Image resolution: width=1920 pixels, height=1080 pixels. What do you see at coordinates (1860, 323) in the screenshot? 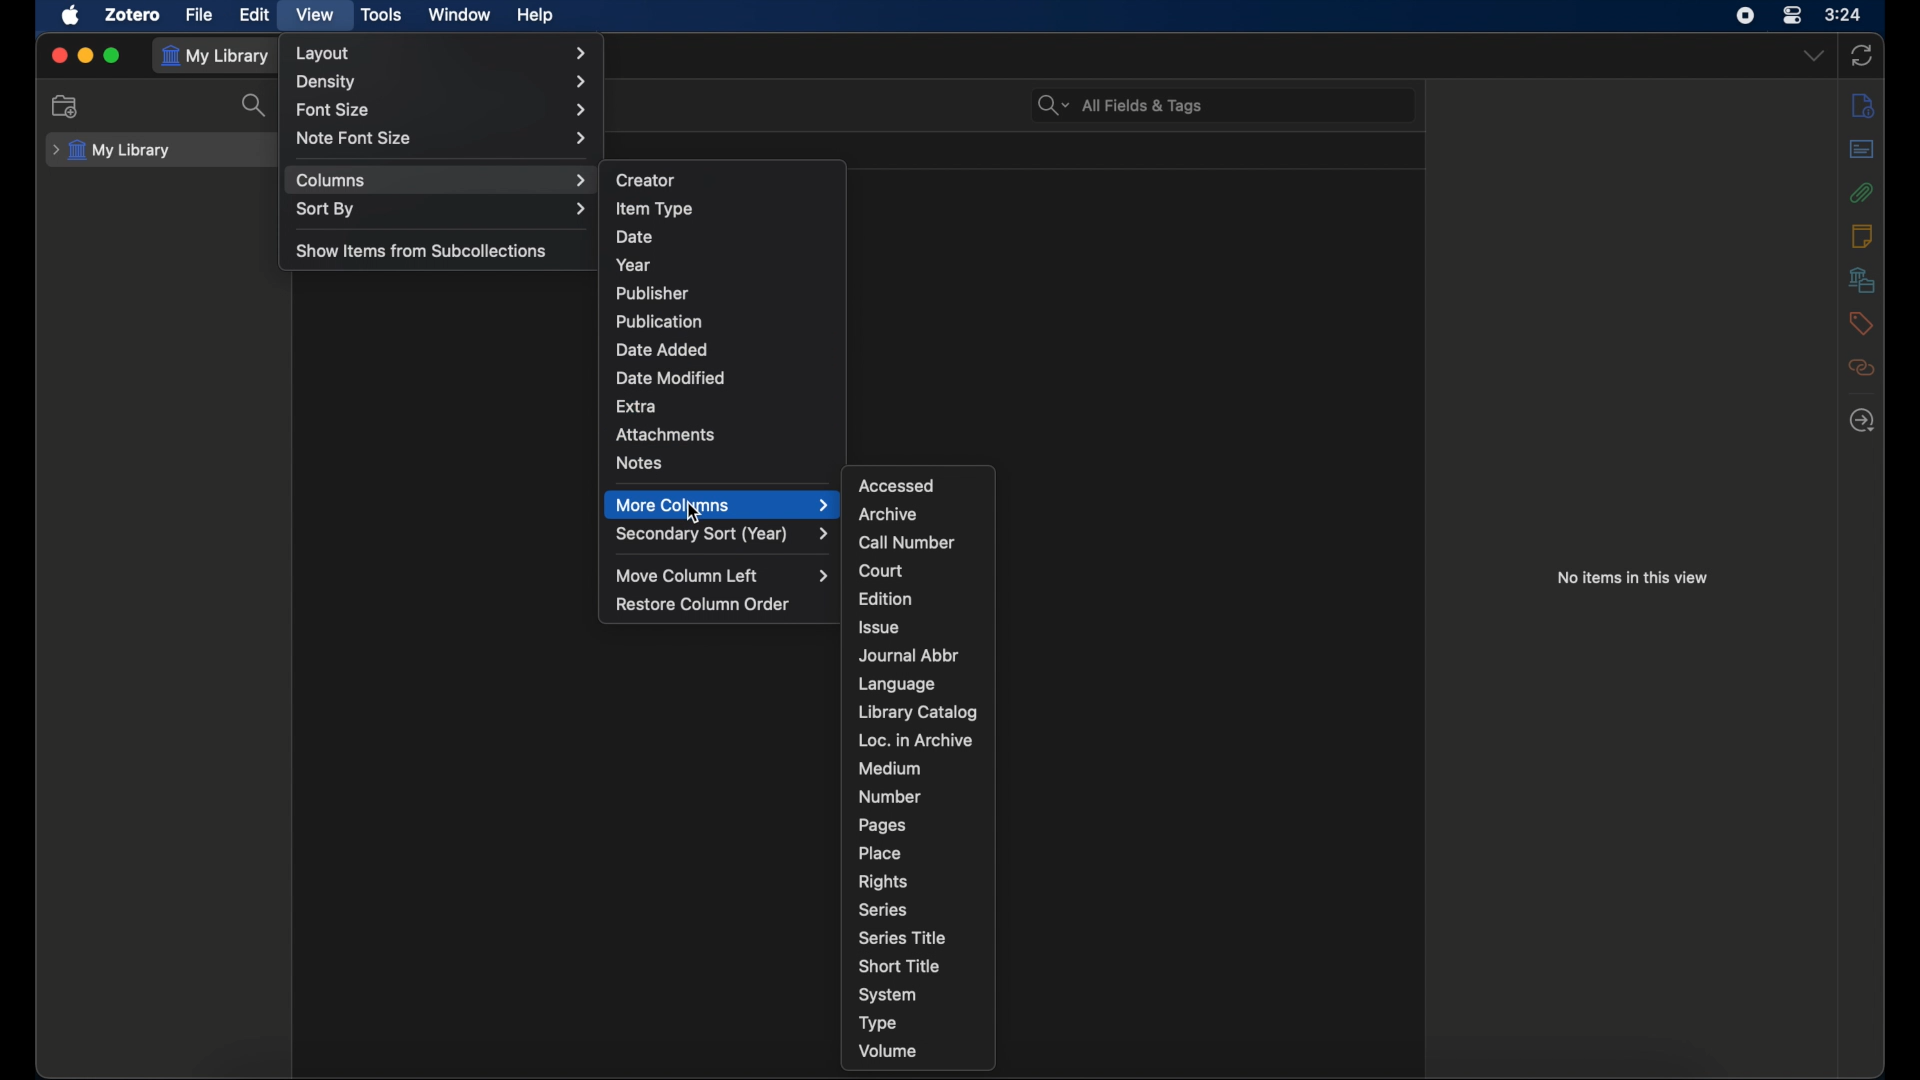
I see `tags` at bounding box center [1860, 323].